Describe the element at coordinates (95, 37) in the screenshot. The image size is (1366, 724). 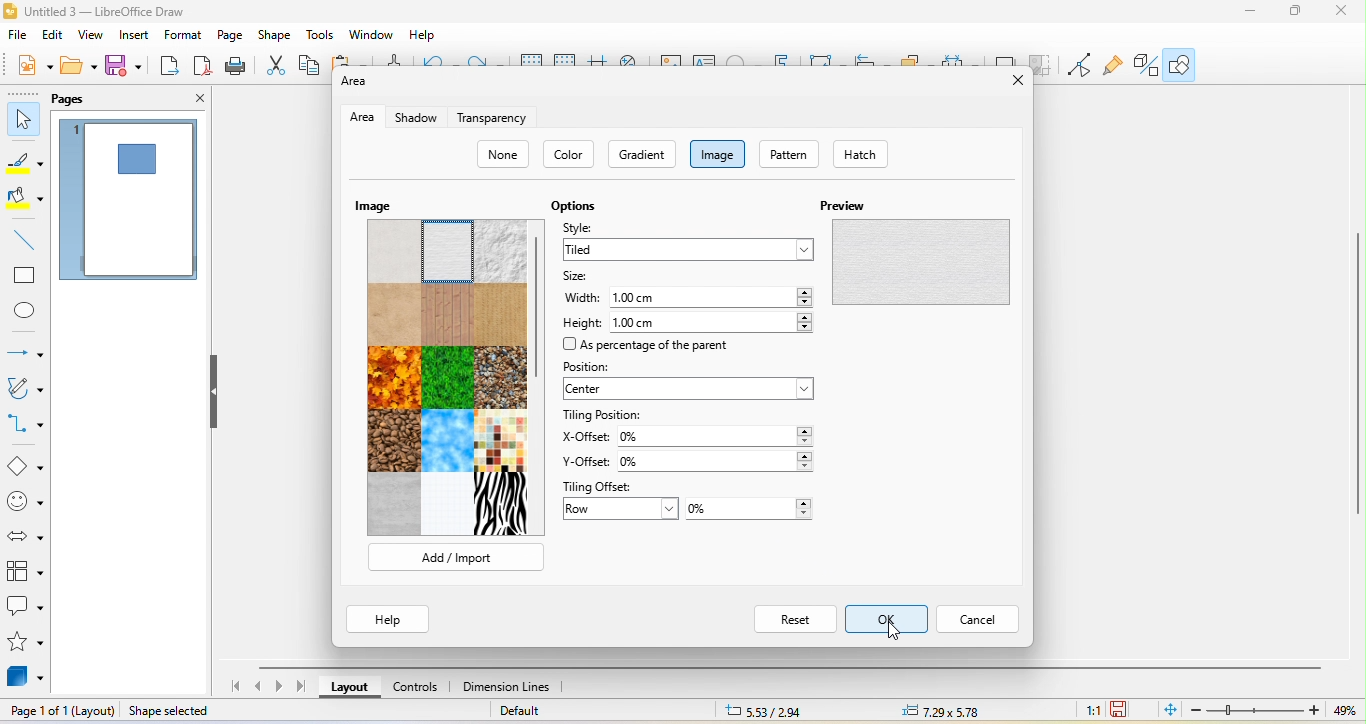
I see `view` at that location.